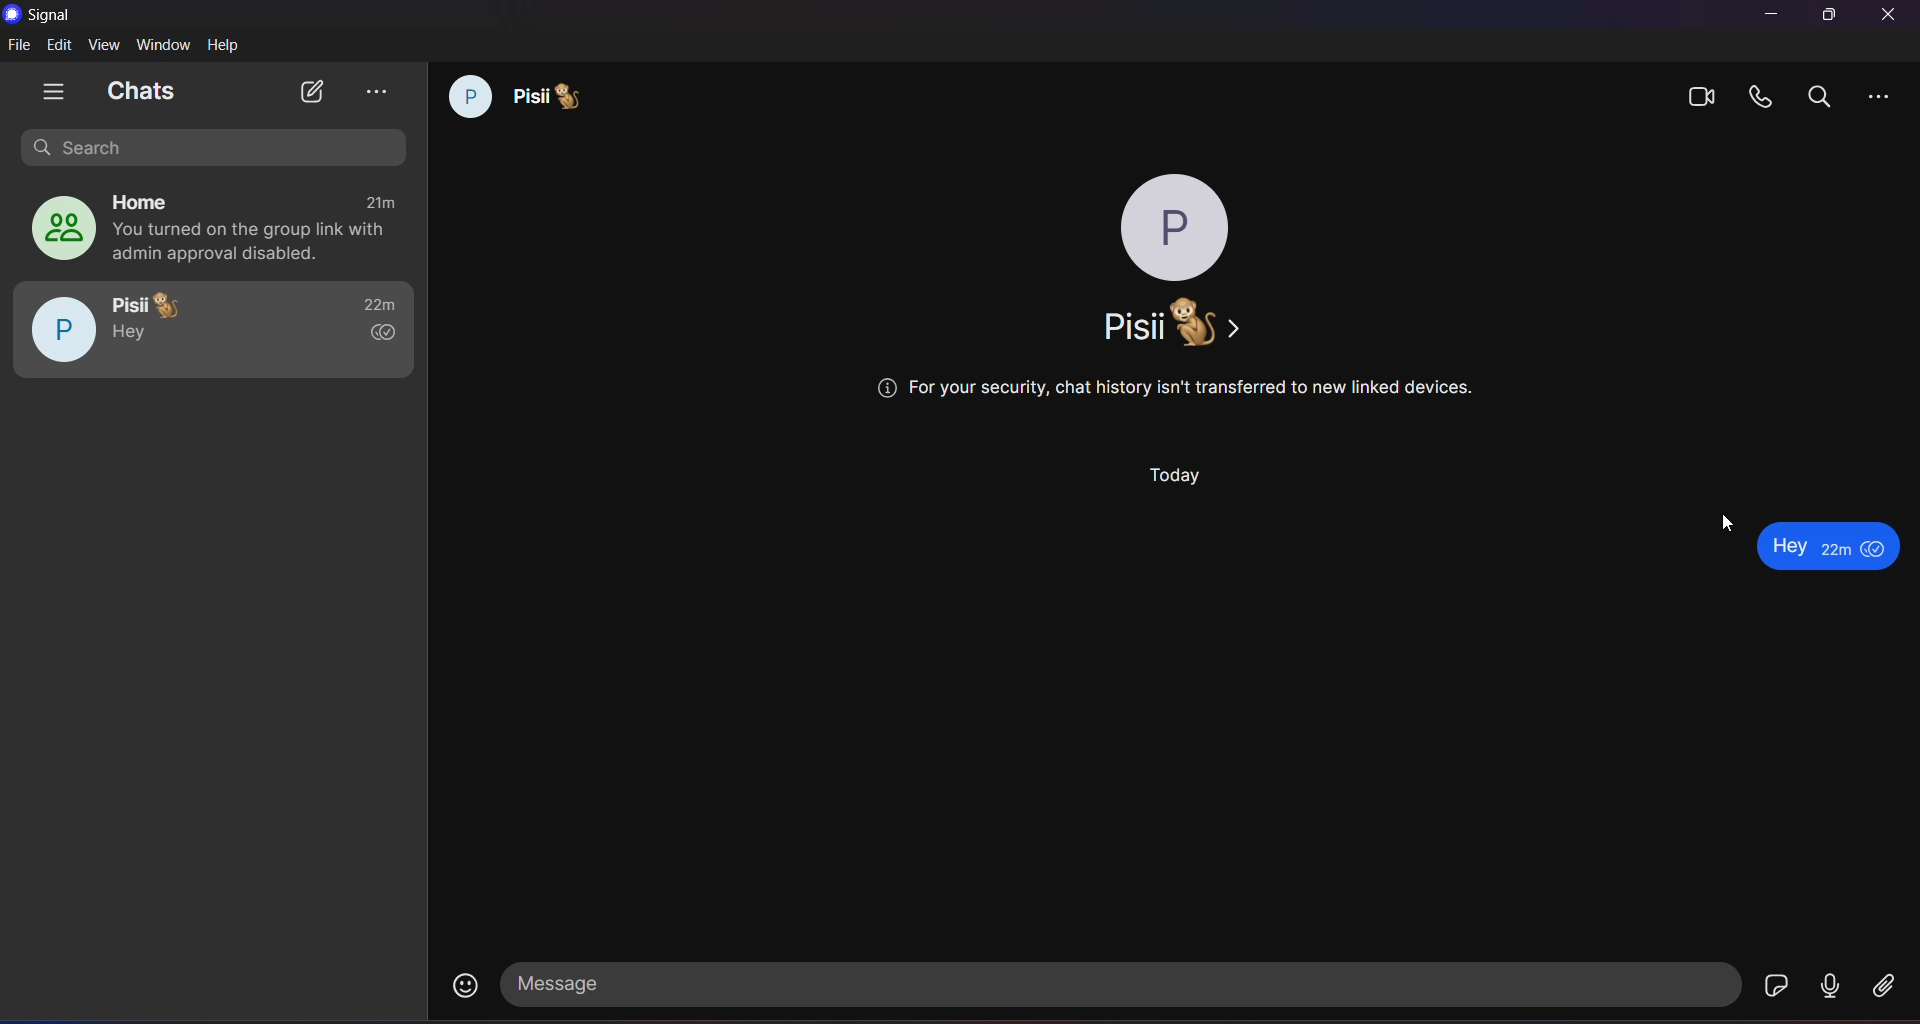  What do you see at coordinates (1881, 93) in the screenshot?
I see `more` at bounding box center [1881, 93].